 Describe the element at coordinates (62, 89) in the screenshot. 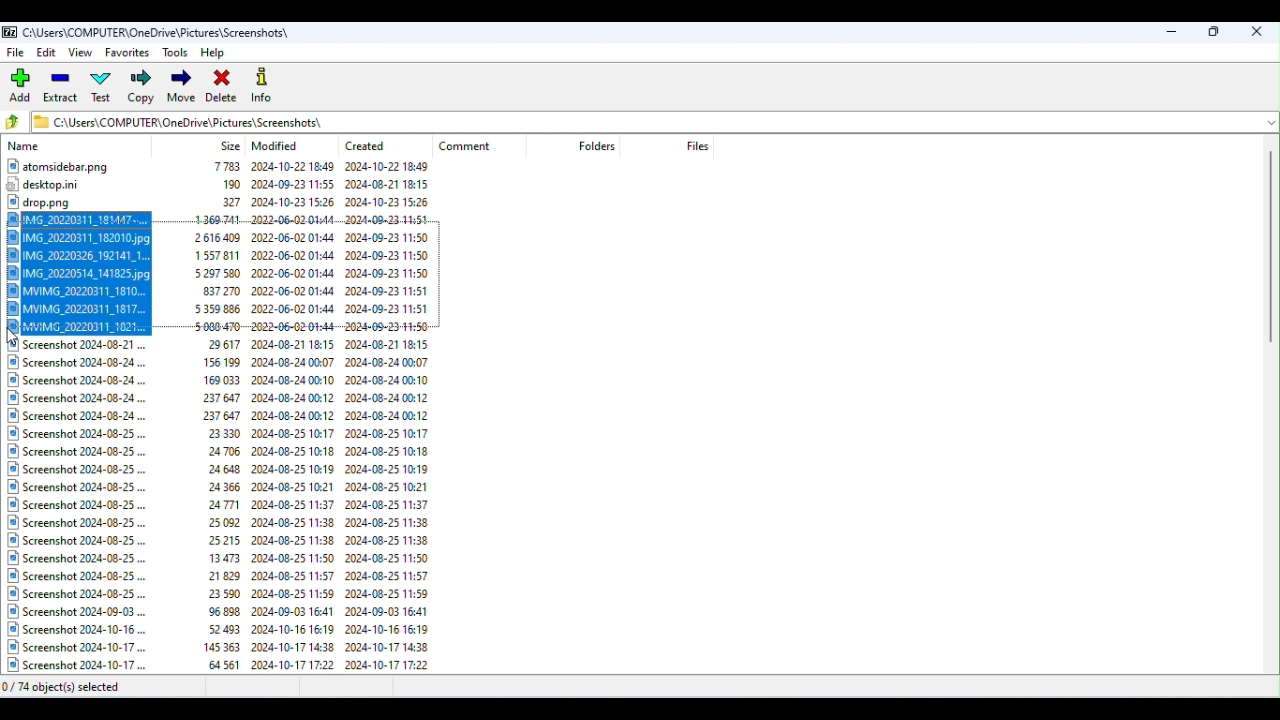

I see `Extract` at that location.